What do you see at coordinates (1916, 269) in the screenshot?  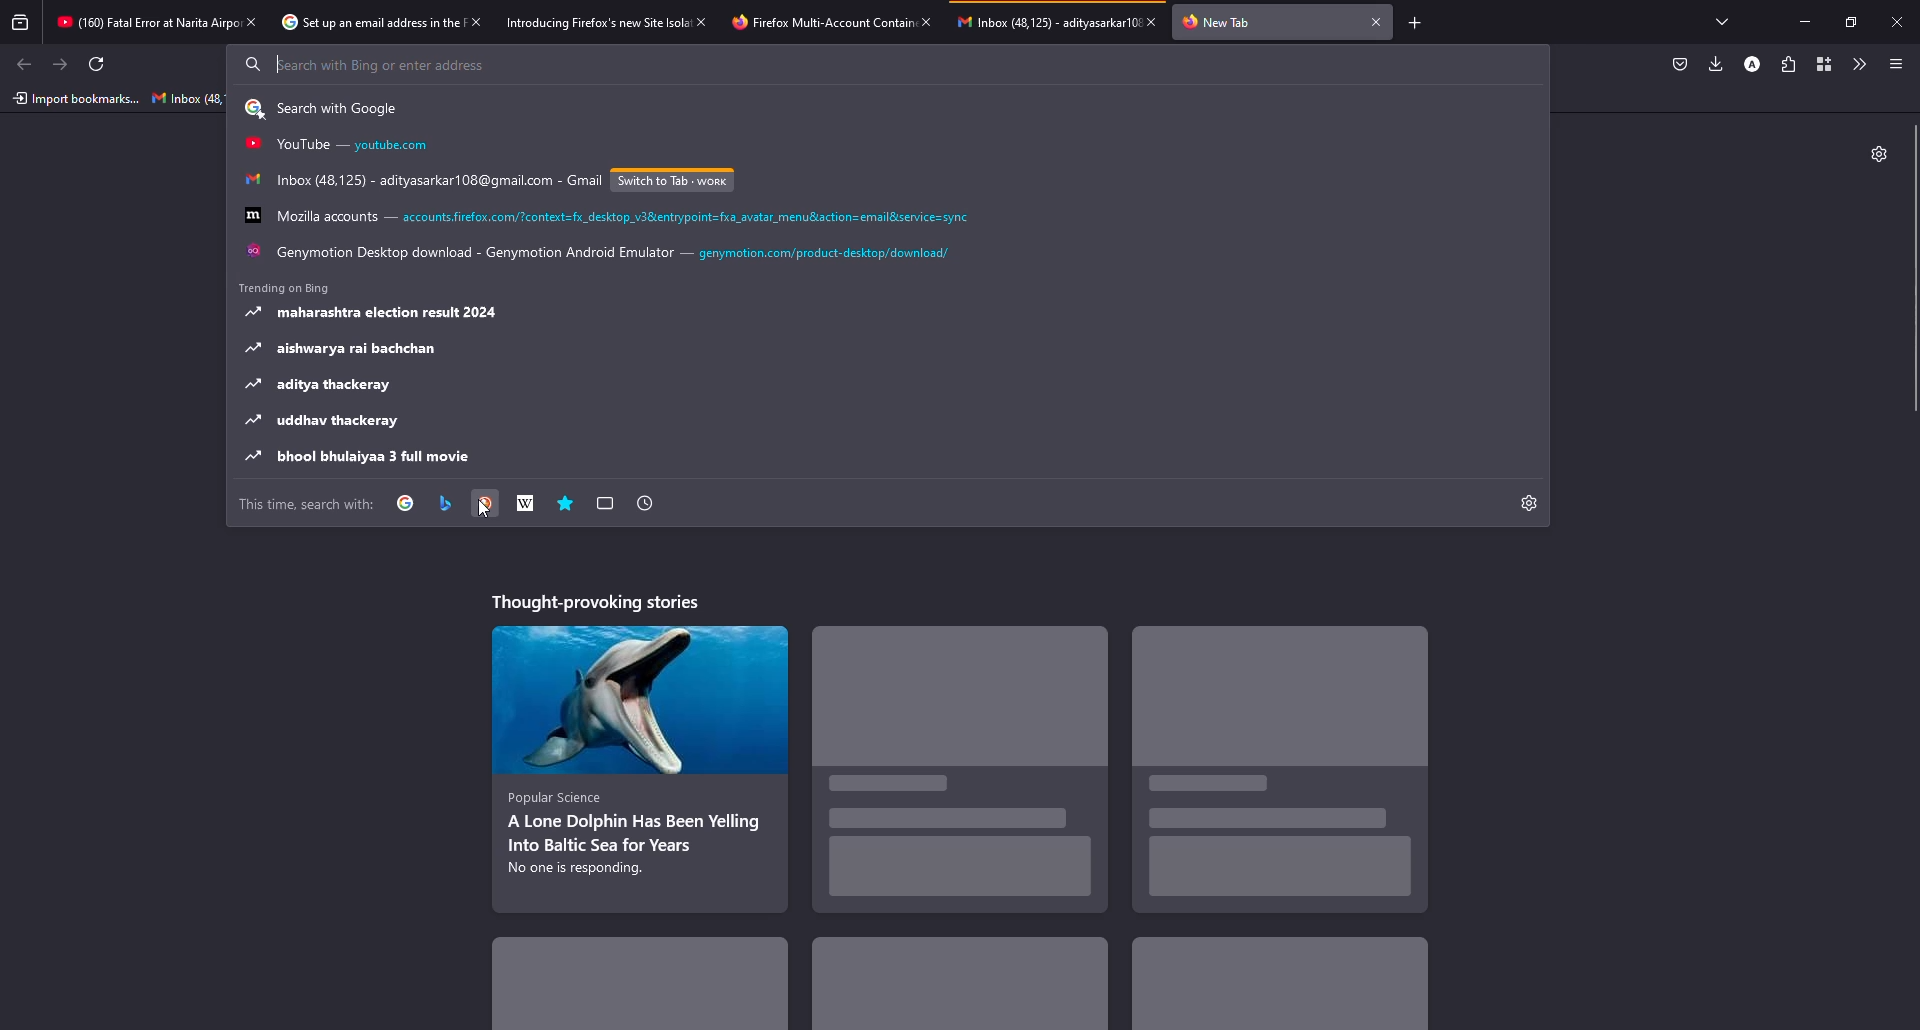 I see `scroll bar` at bounding box center [1916, 269].